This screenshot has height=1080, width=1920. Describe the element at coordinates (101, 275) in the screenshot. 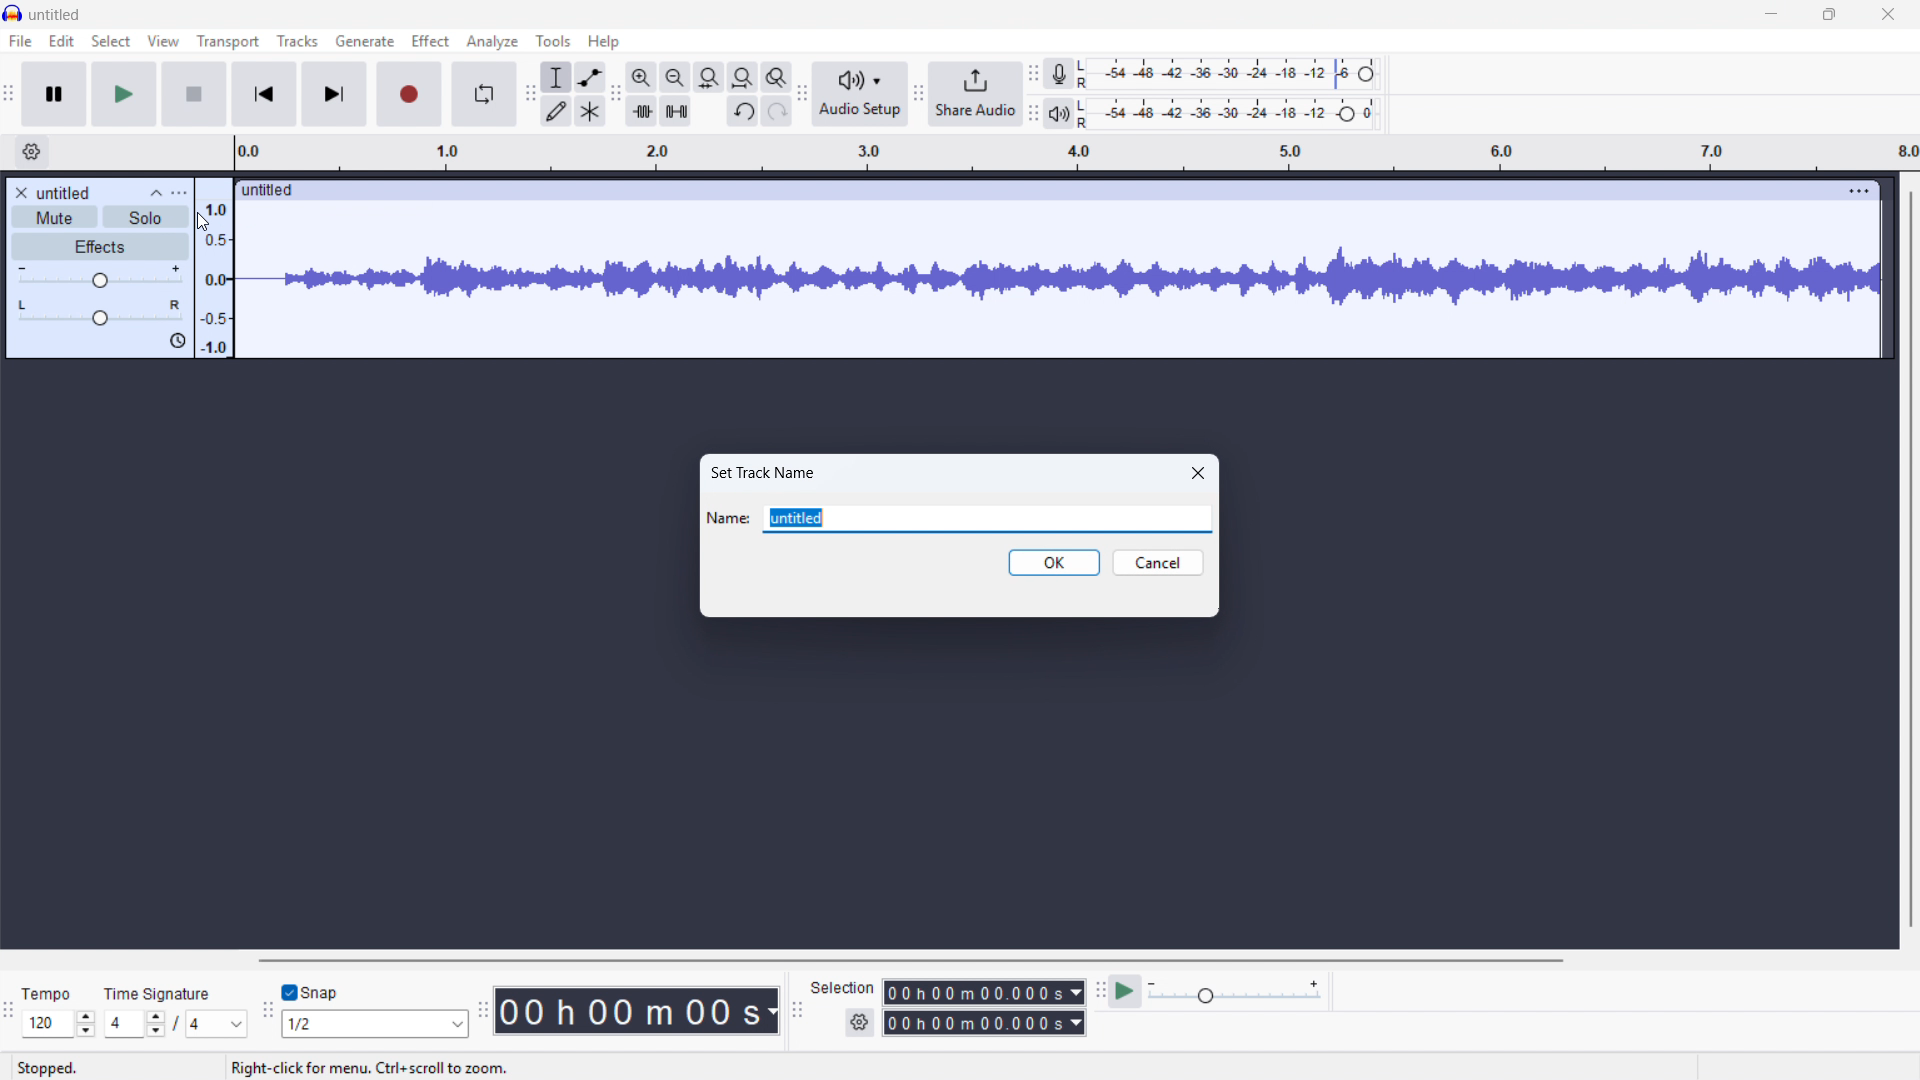

I see `Gain ` at that location.